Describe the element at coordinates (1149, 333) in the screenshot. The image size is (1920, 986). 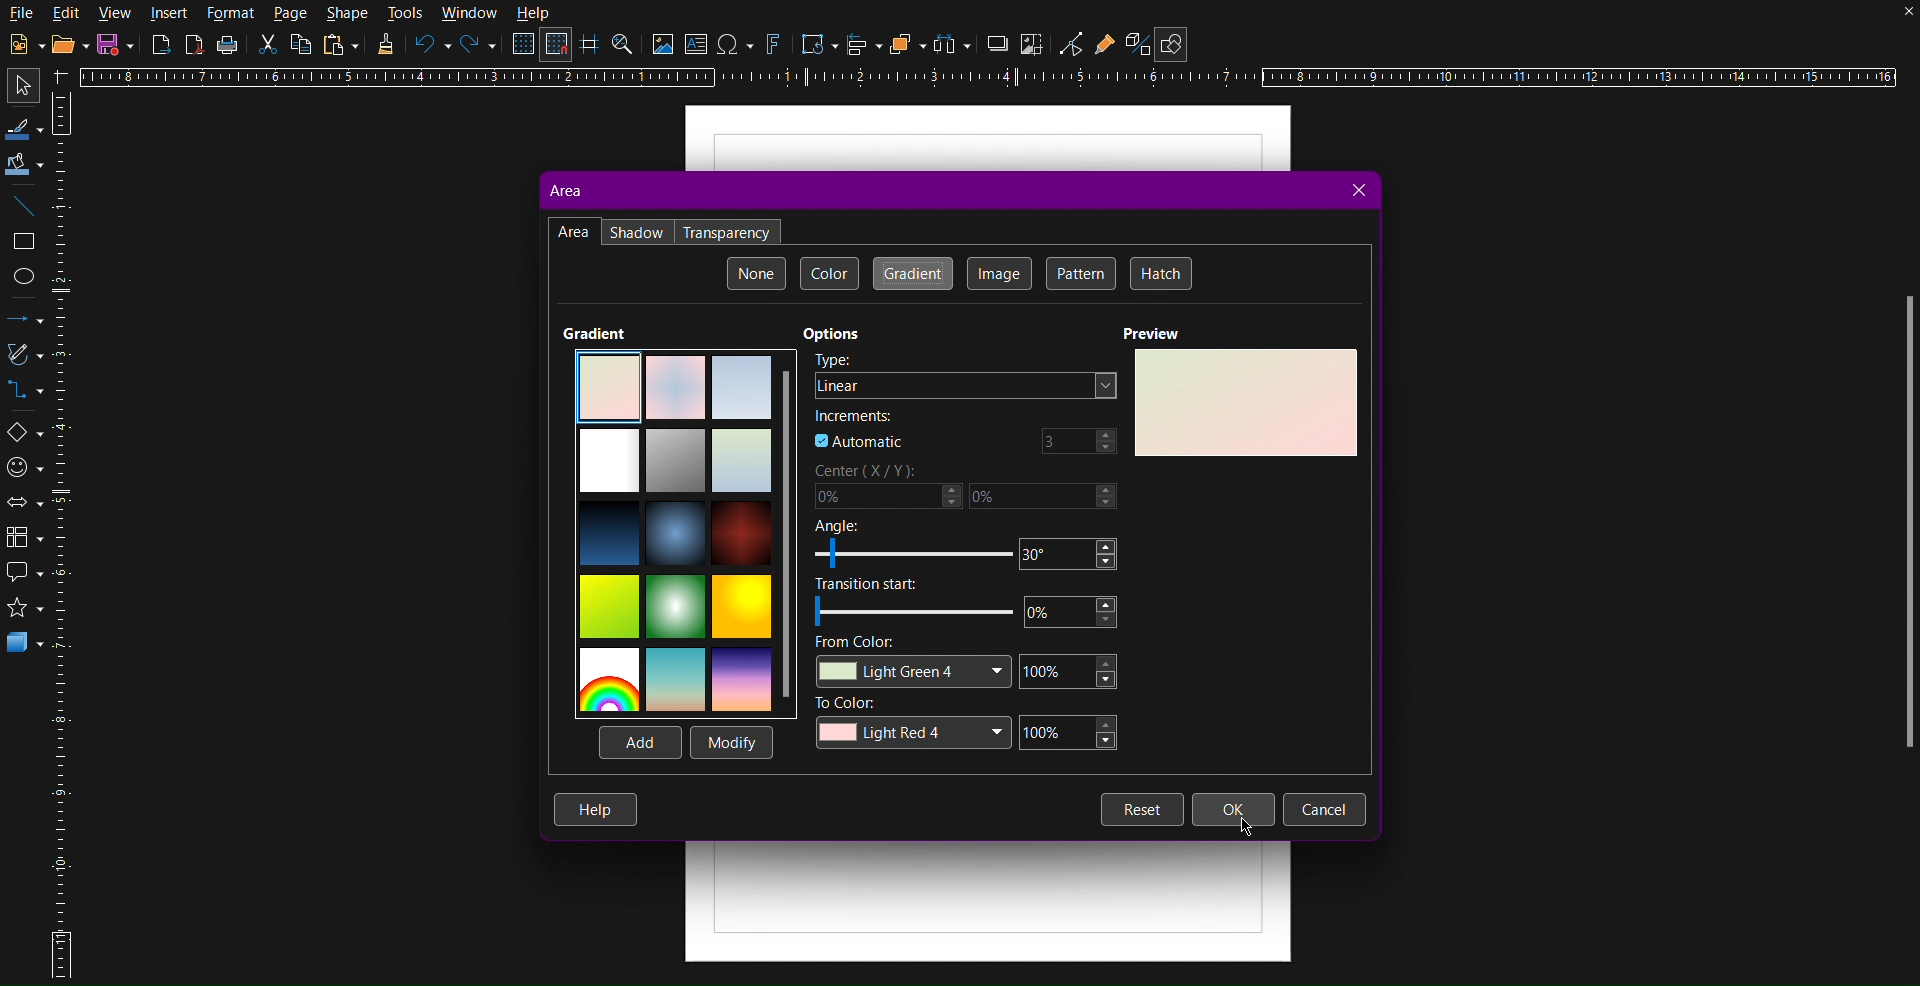
I see `` at that location.